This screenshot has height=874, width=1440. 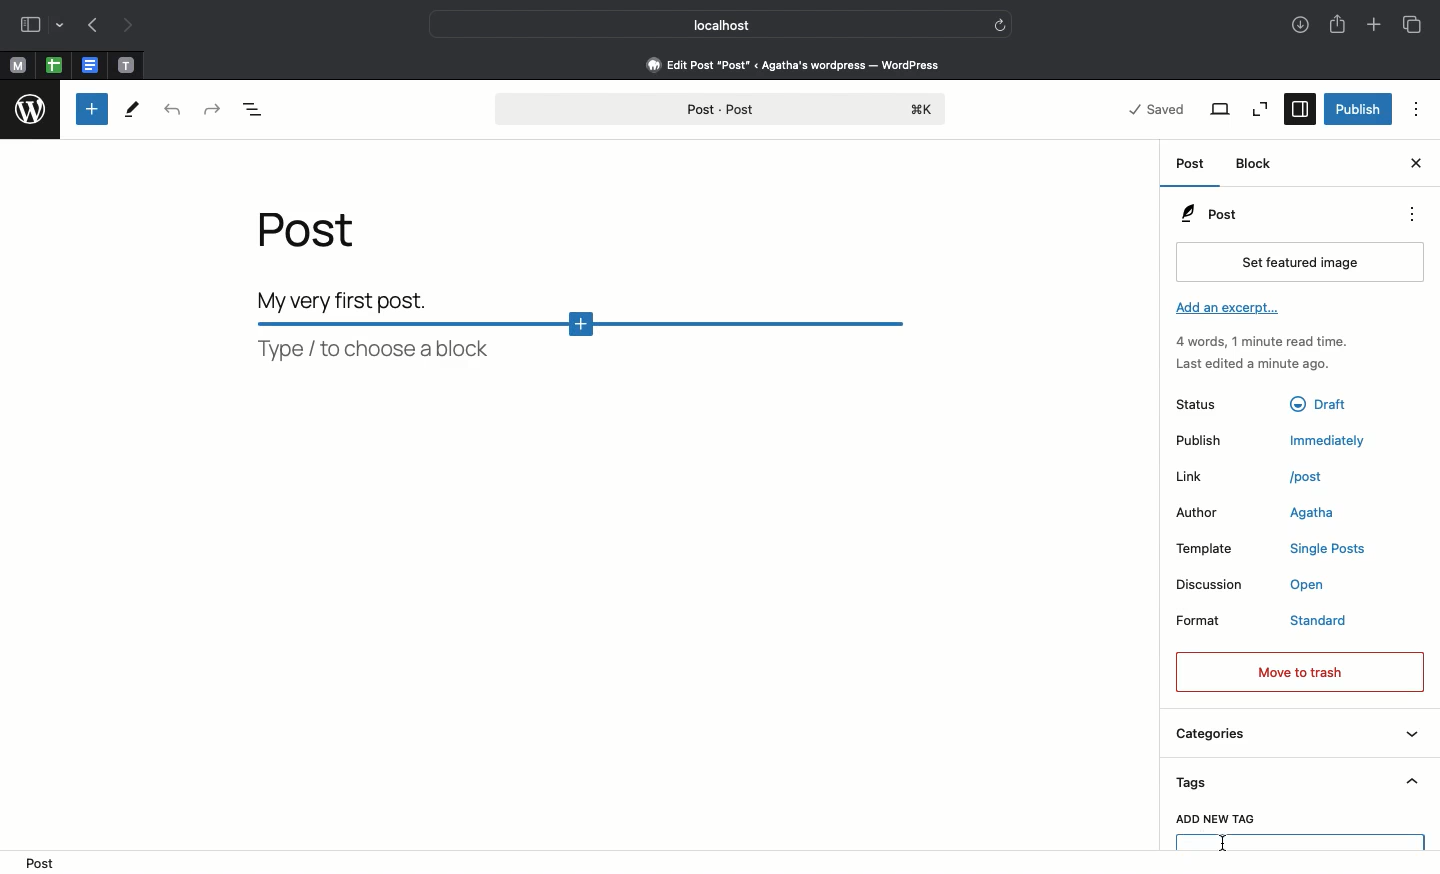 What do you see at coordinates (1224, 843) in the screenshot?
I see `cursor` at bounding box center [1224, 843].